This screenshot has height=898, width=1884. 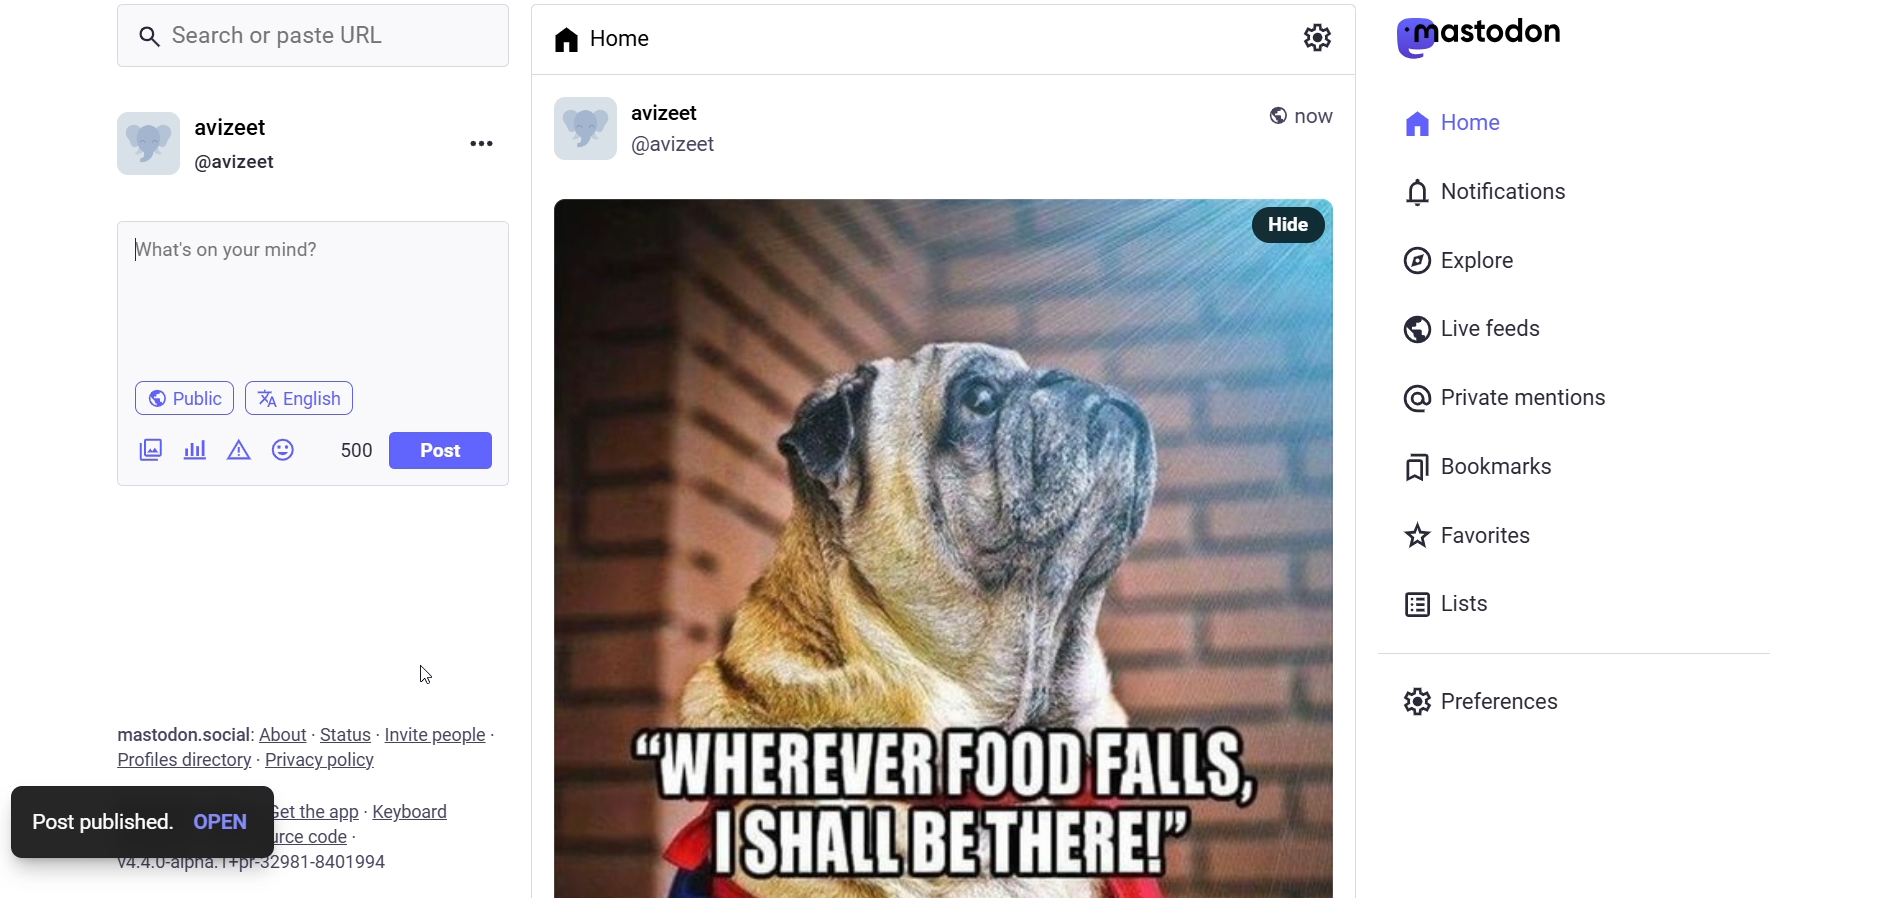 What do you see at coordinates (1514, 399) in the screenshot?
I see `private mention` at bounding box center [1514, 399].